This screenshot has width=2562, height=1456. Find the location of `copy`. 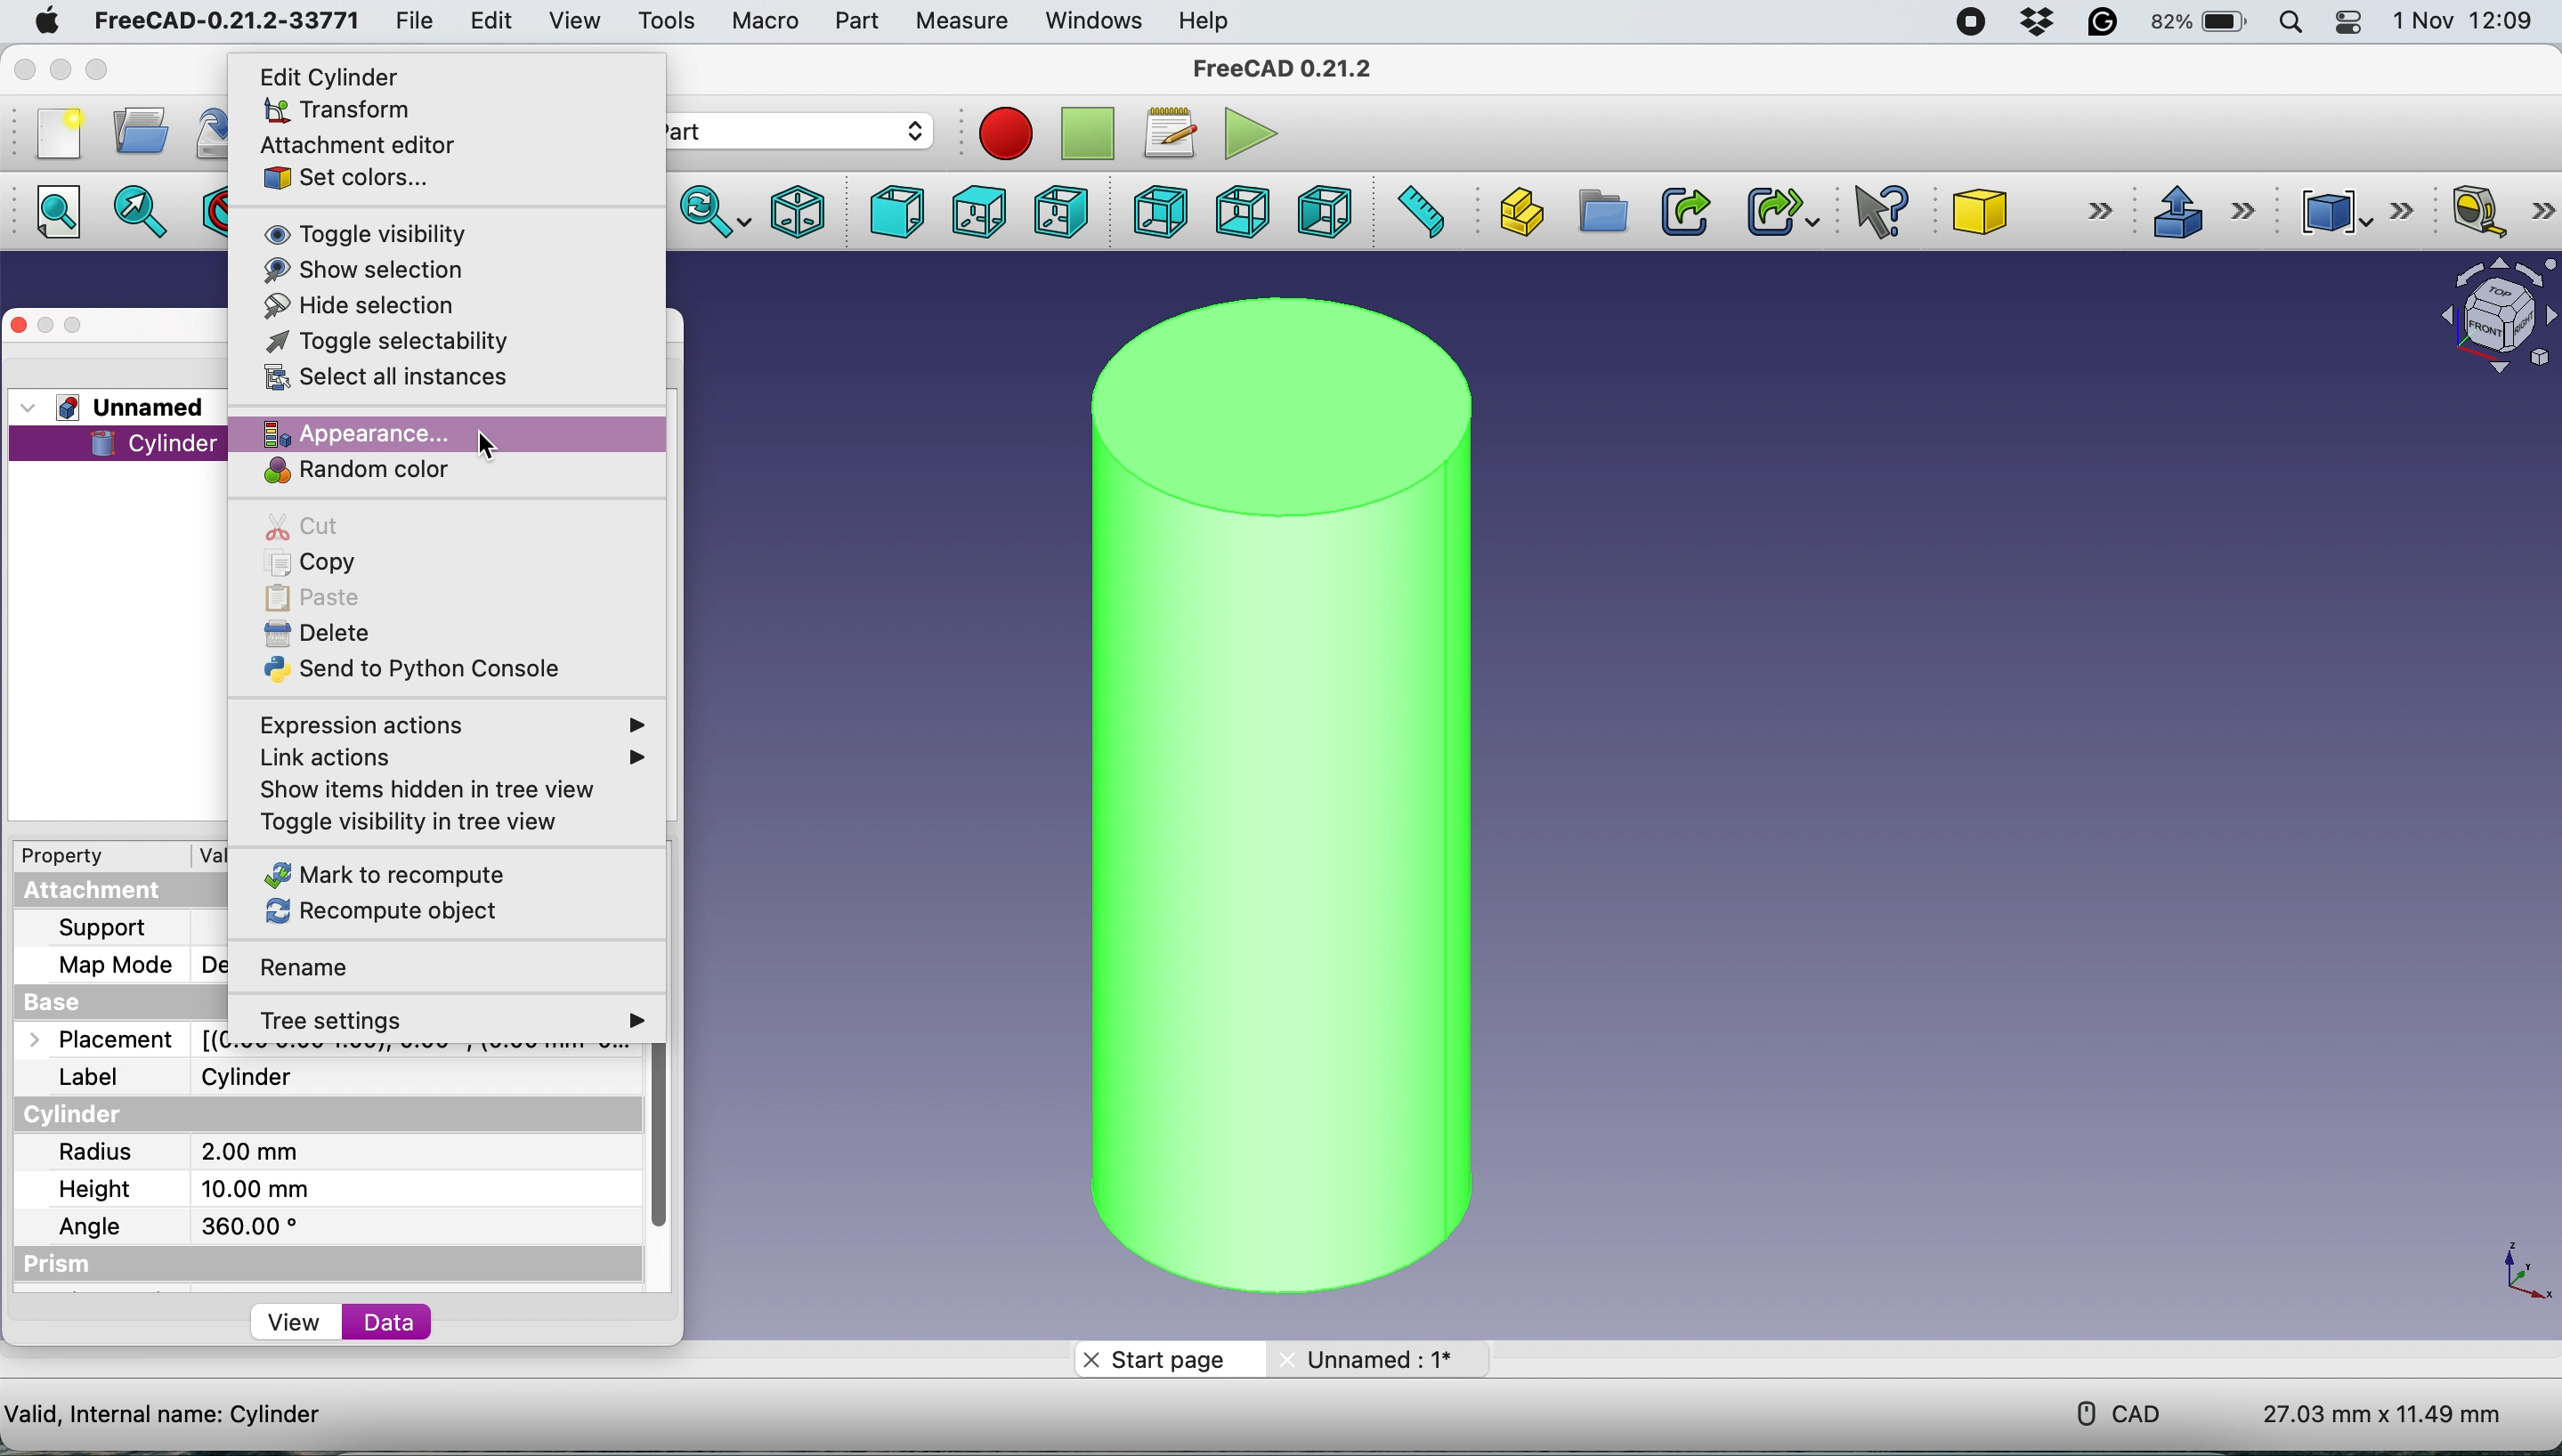

copy is located at coordinates (319, 562).